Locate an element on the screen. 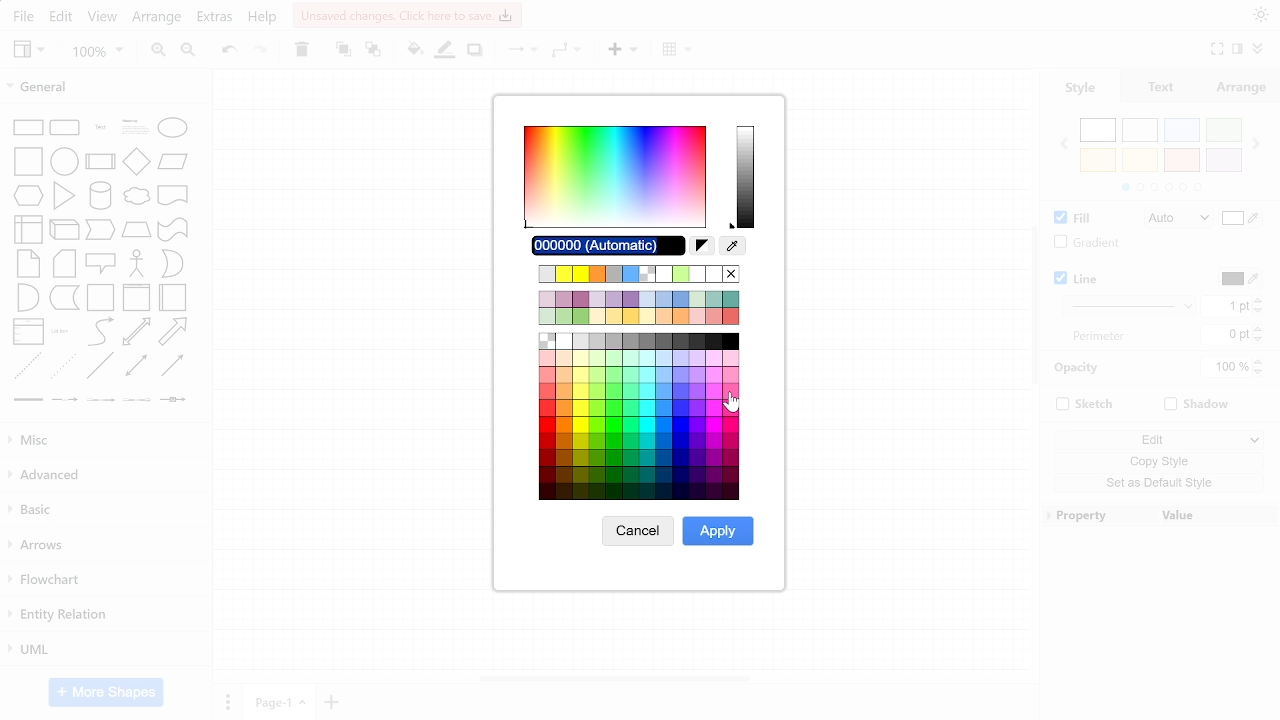  Current color spectrum is located at coordinates (746, 177).